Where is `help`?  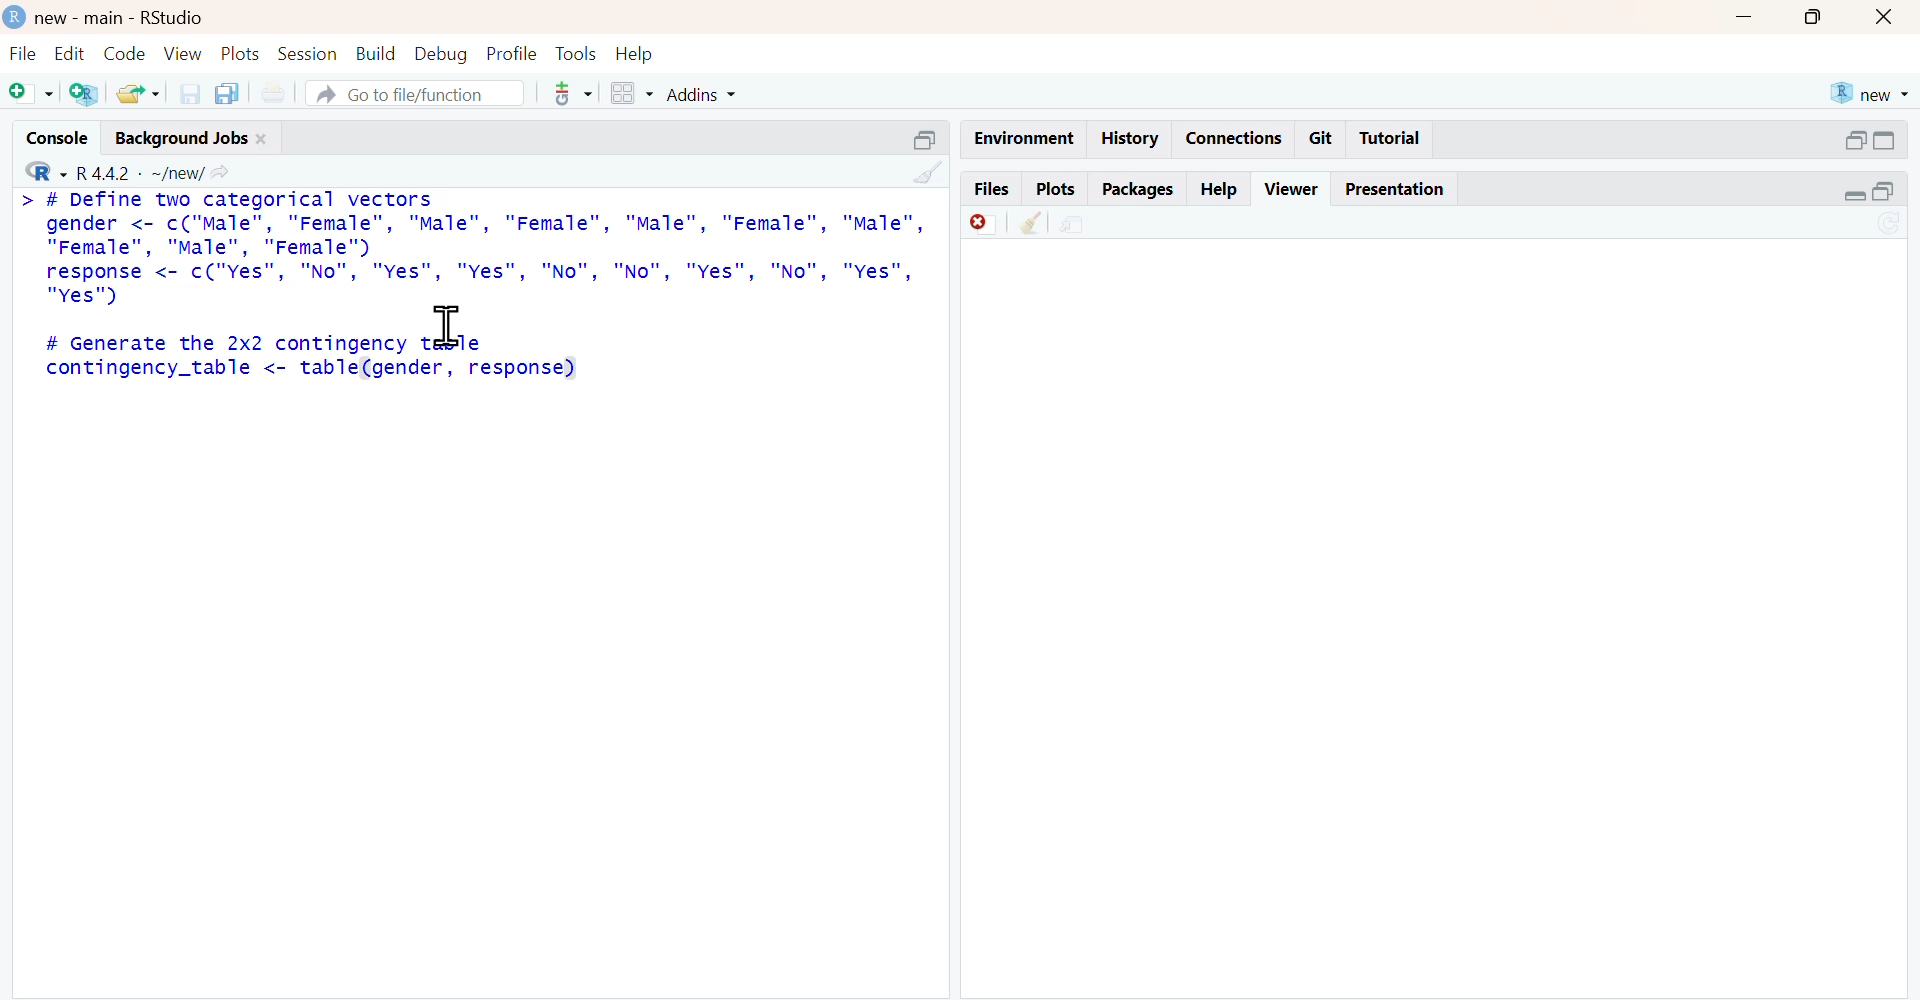
help is located at coordinates (635, 56).